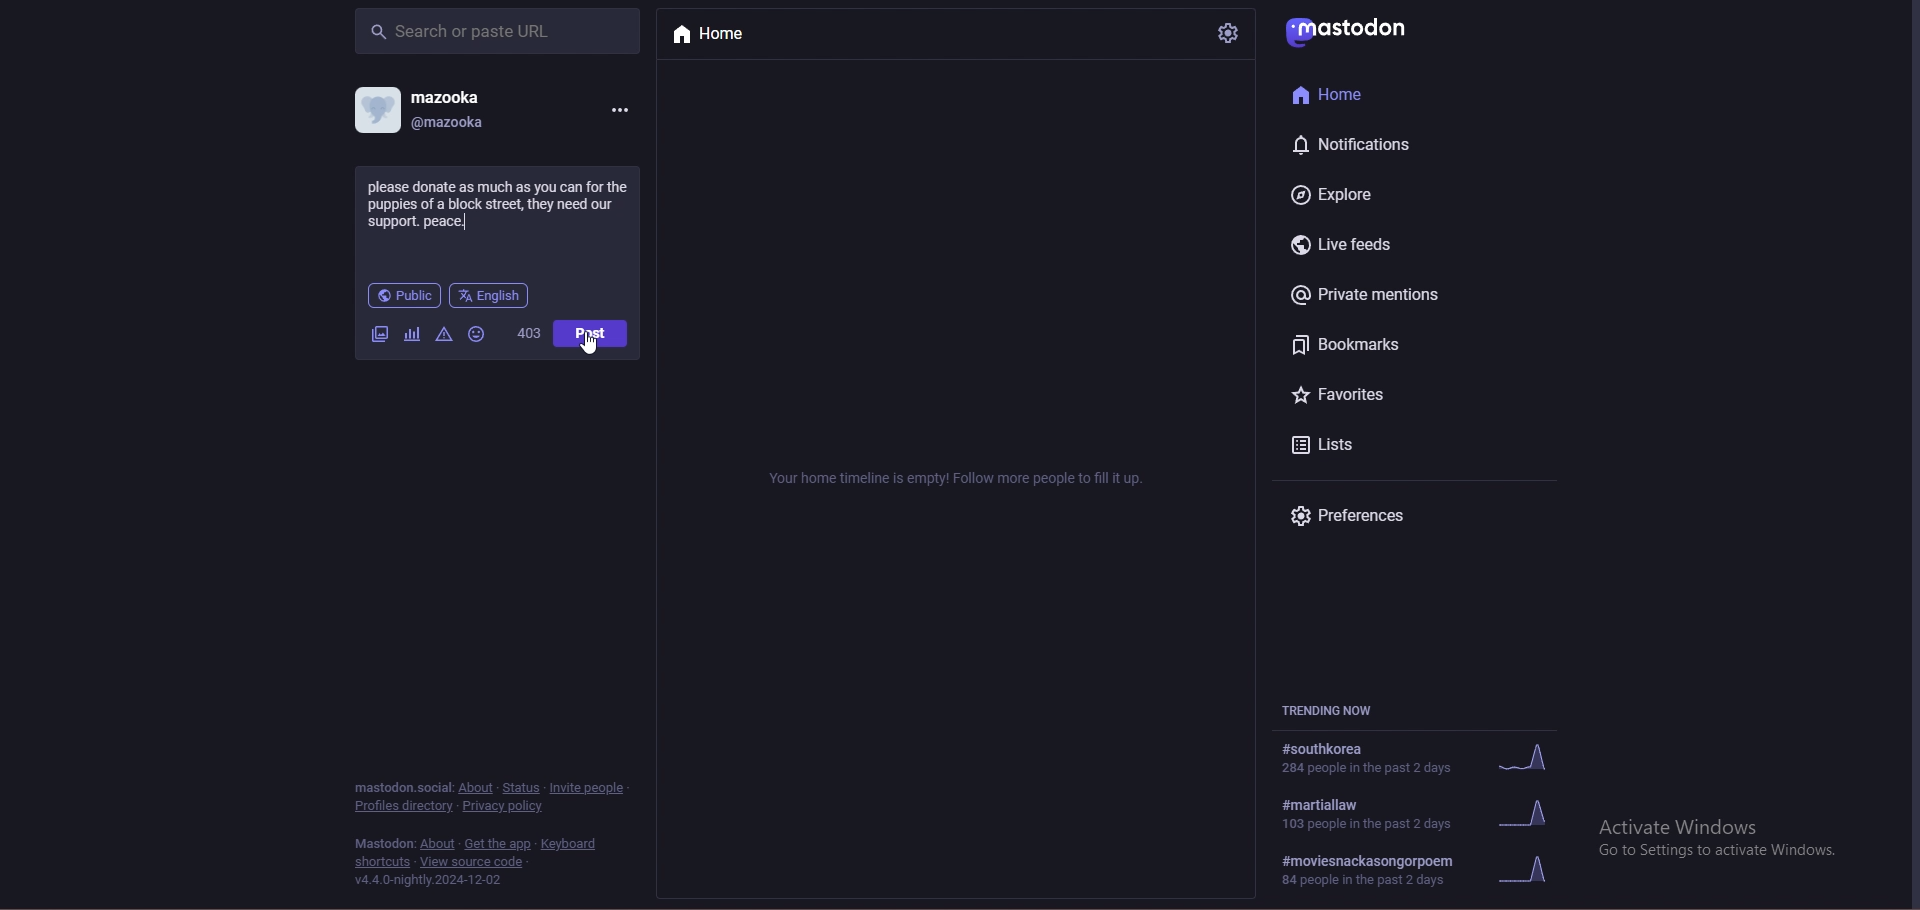  What do you see at coordinates (940, 482) in the screenshot?
I see `Your home timeline is empty! Follow more people to fill it up.` at bounding box center [940, 482].